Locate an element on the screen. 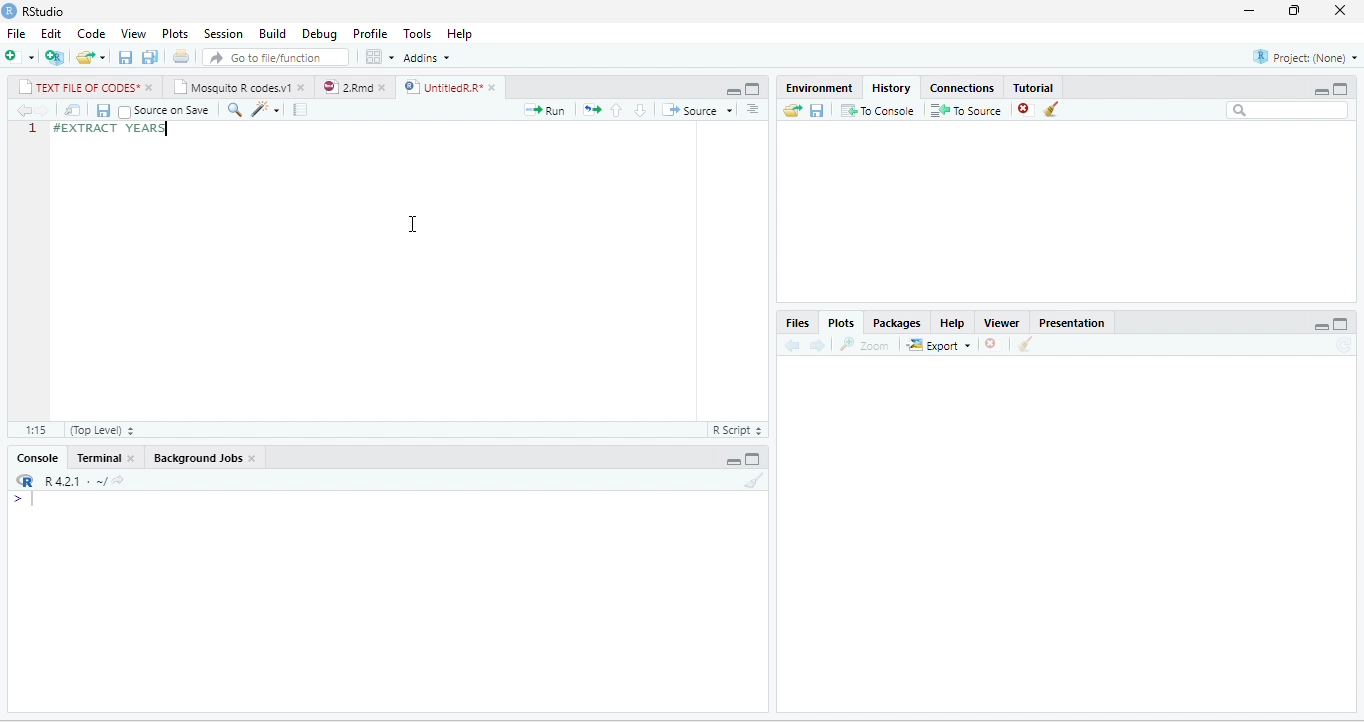 This screenshot has width=1364, height=722. close is located at coordinates (253, 458).